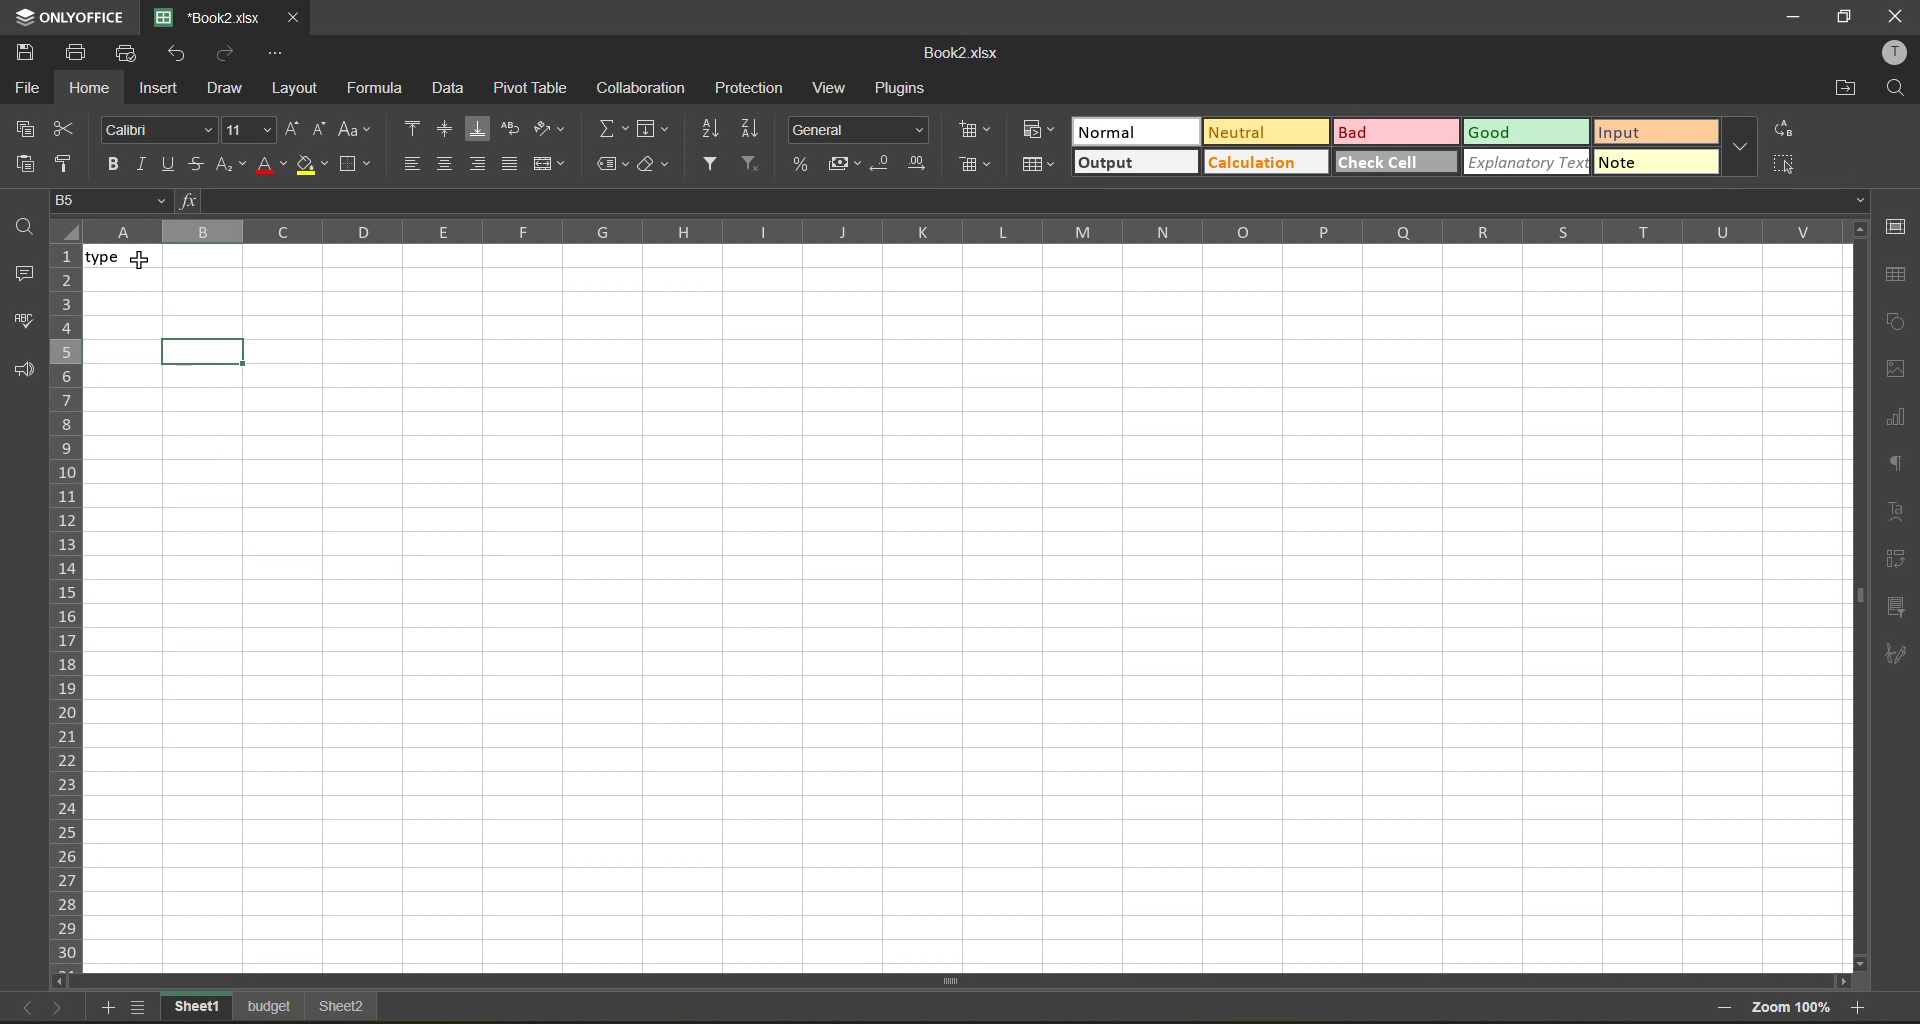 This screenshot has width=1920, height=1024. What do you see at coordinates (1041, 132) in the screenshot?
I see `conditional formatting` at bounding box center [1041, 132].